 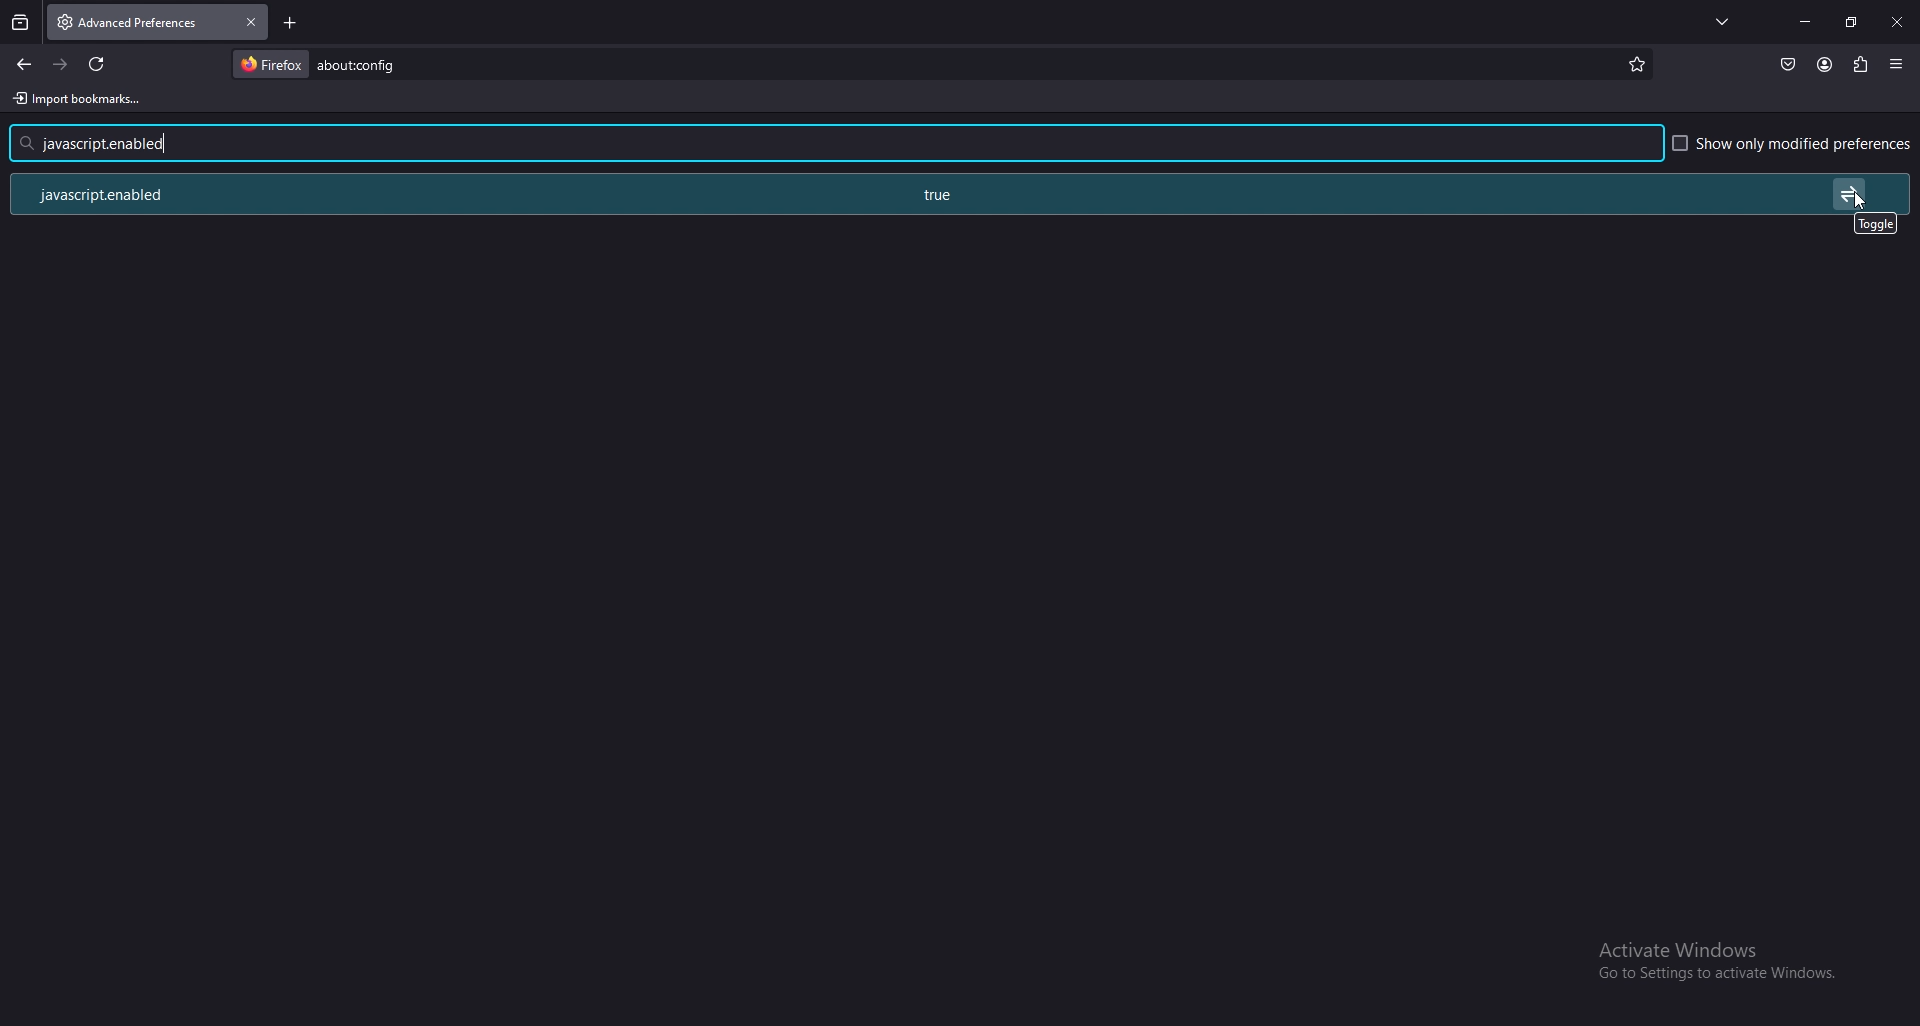 What do you see at coordinates (271, 63) in the screenshot?
I see `firefox` at bounding box center [271, 63].